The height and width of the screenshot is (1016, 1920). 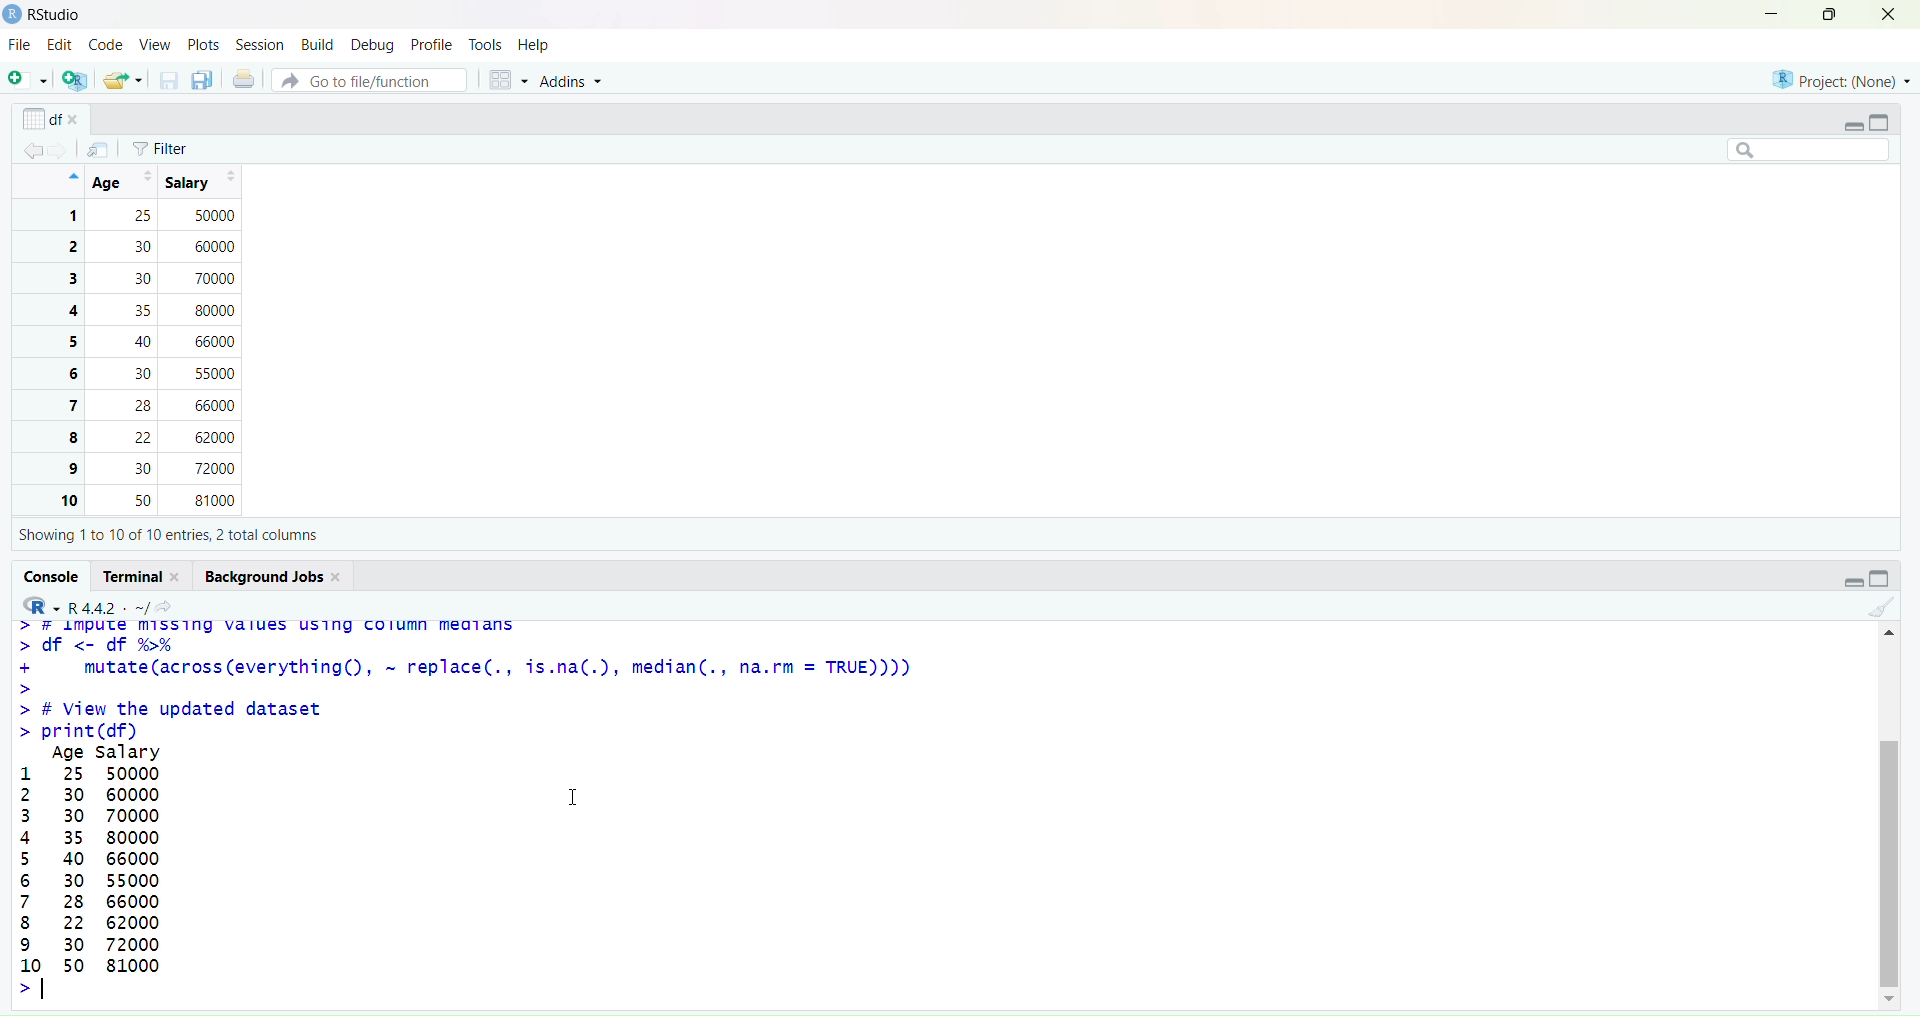 What do you see at coordinates (574, 798) in the screenshot?
I see `cursor` at bounding box center [574, 798].